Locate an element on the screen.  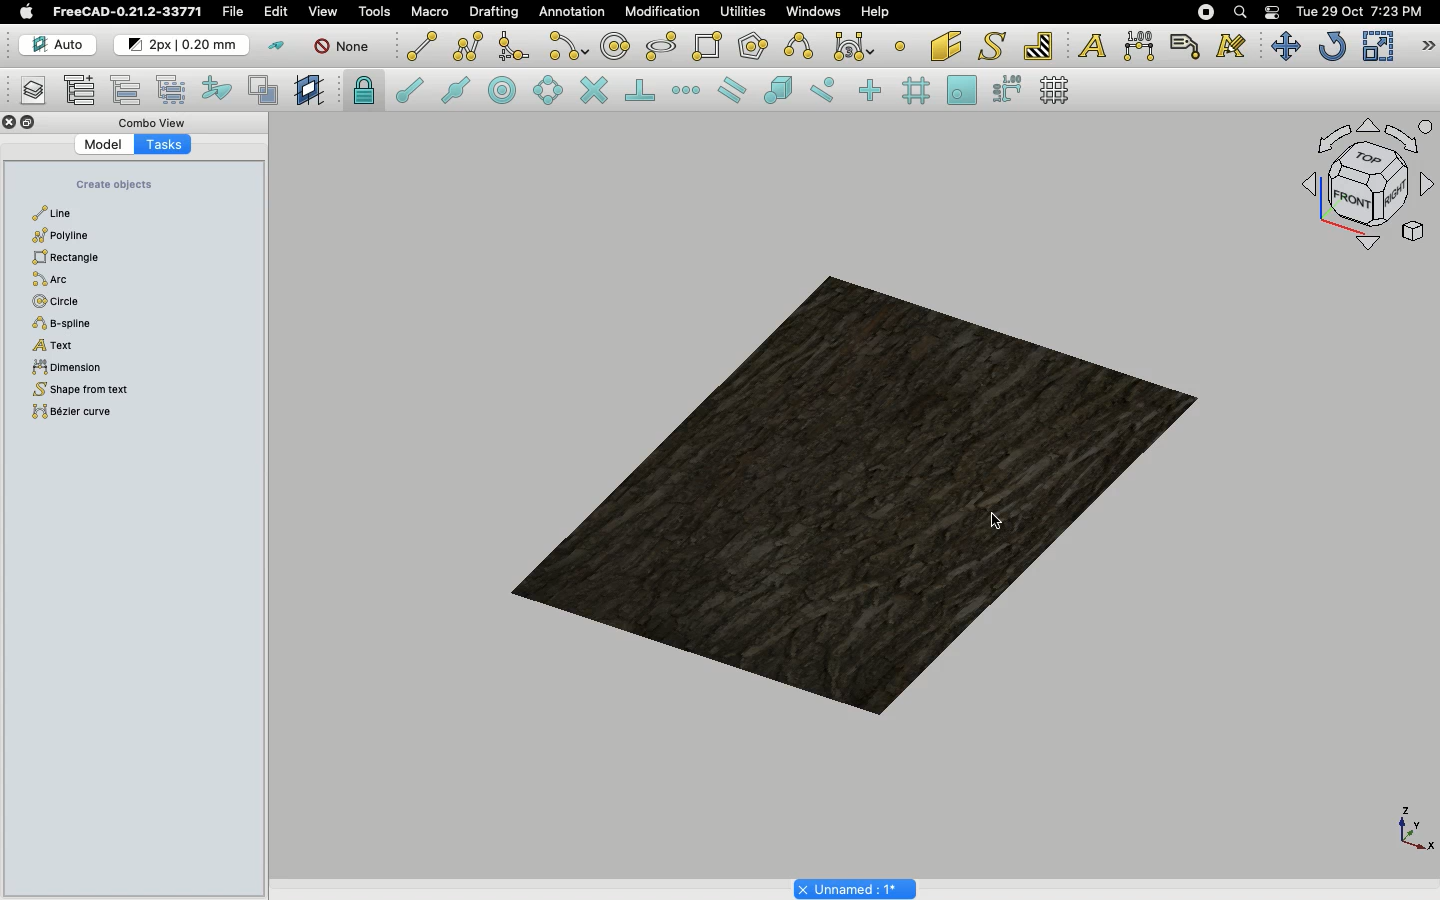
File is located at coordinates (235, 12).